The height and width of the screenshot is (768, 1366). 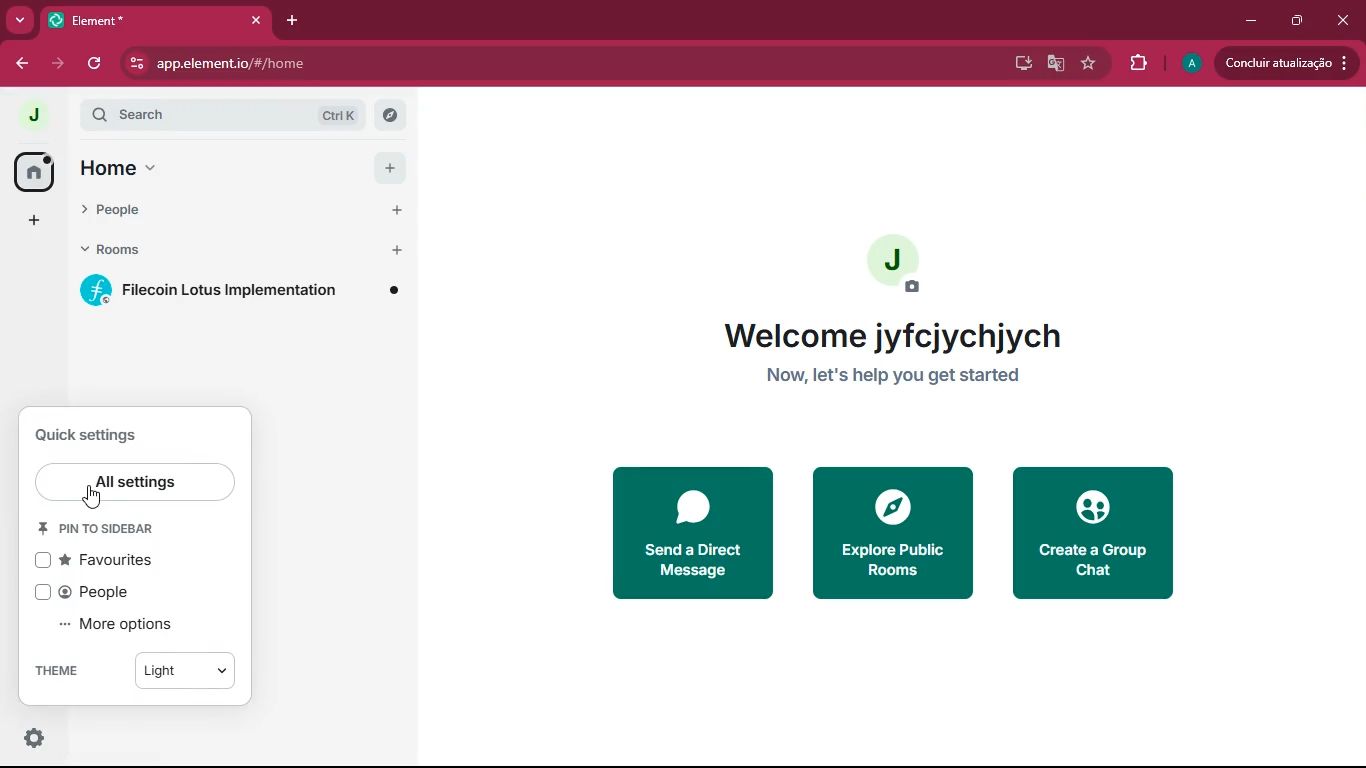 I want to click on home, so click(x=129, y=168).